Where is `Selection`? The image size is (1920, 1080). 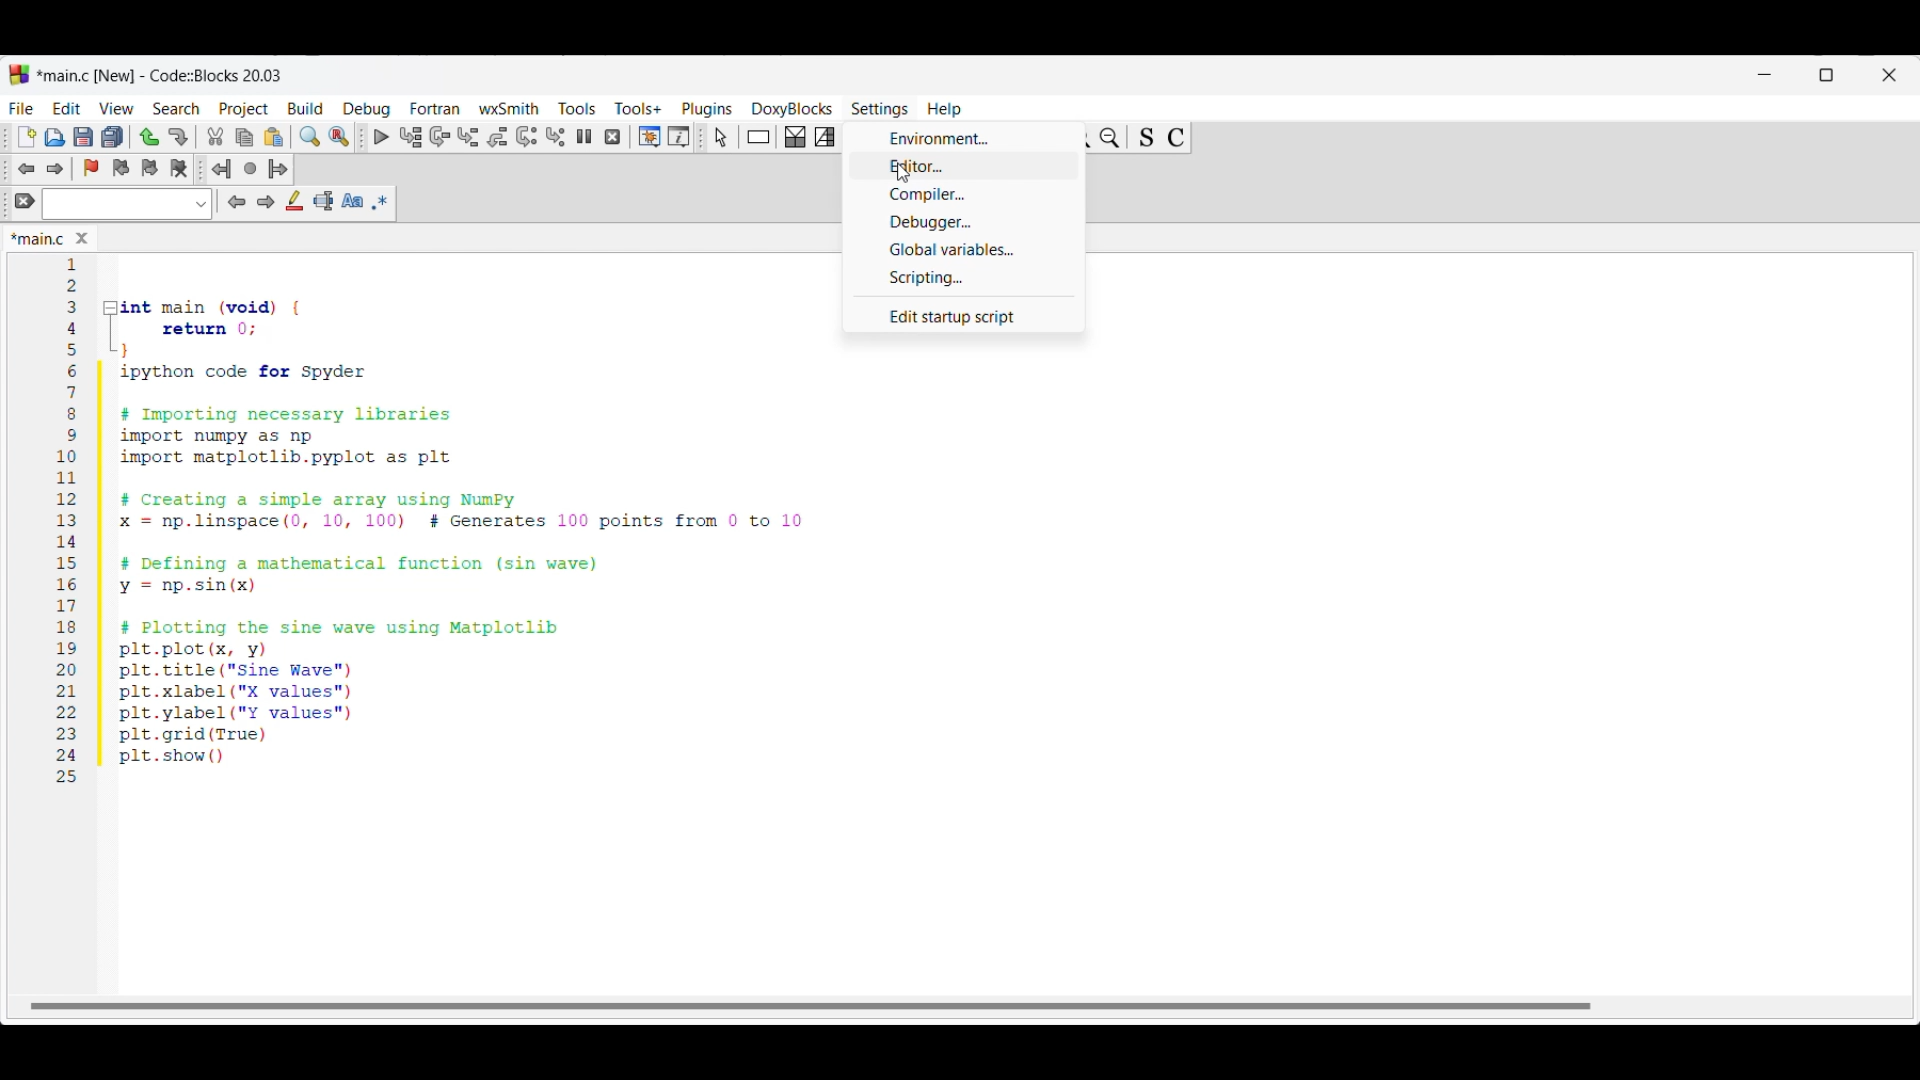
Selection is located at coordinates (825, 137).